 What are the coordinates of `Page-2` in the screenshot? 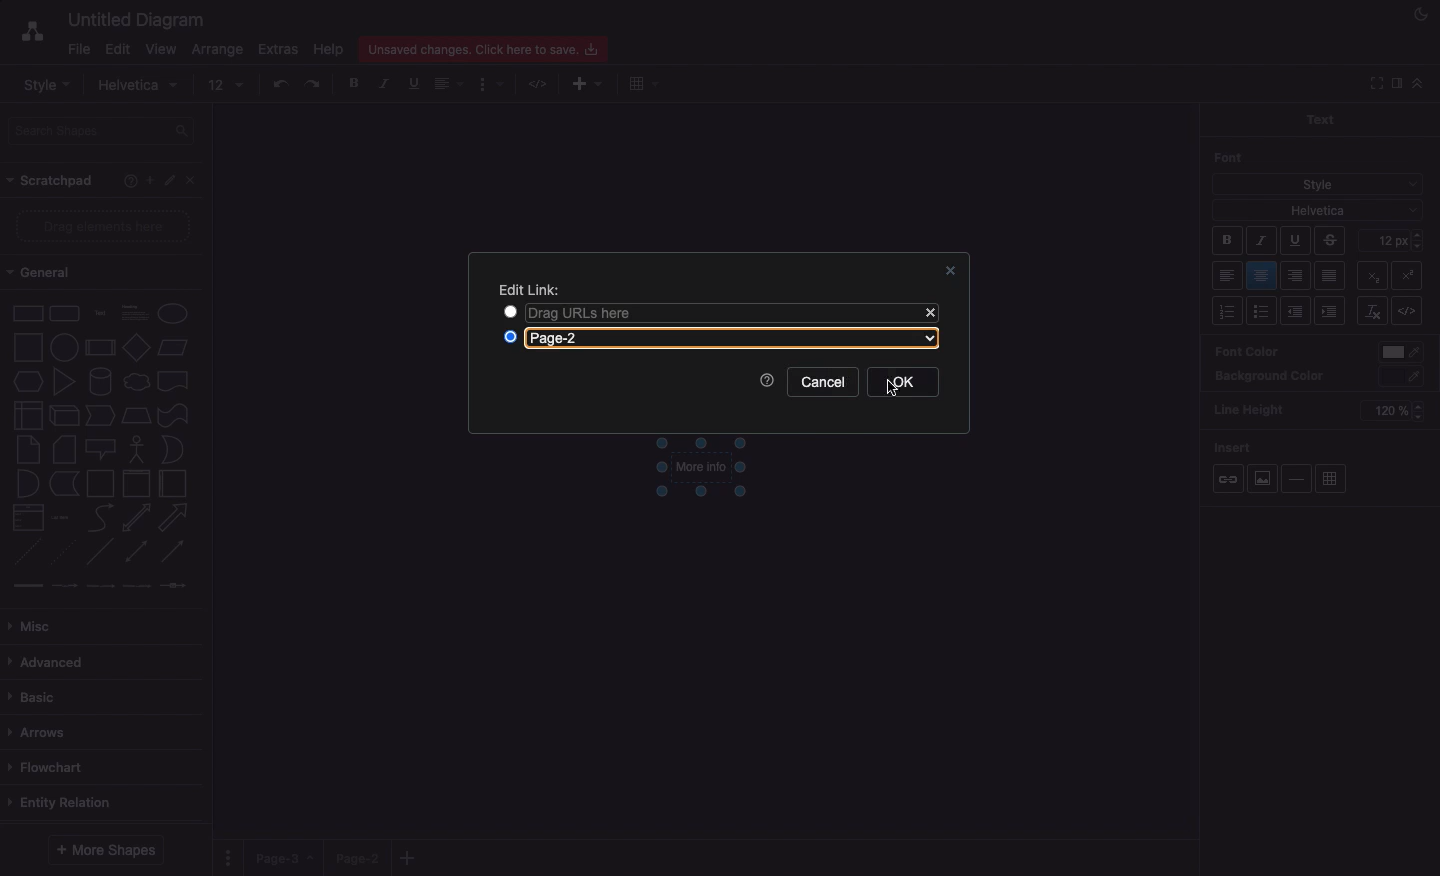 It's located at (738, 339).